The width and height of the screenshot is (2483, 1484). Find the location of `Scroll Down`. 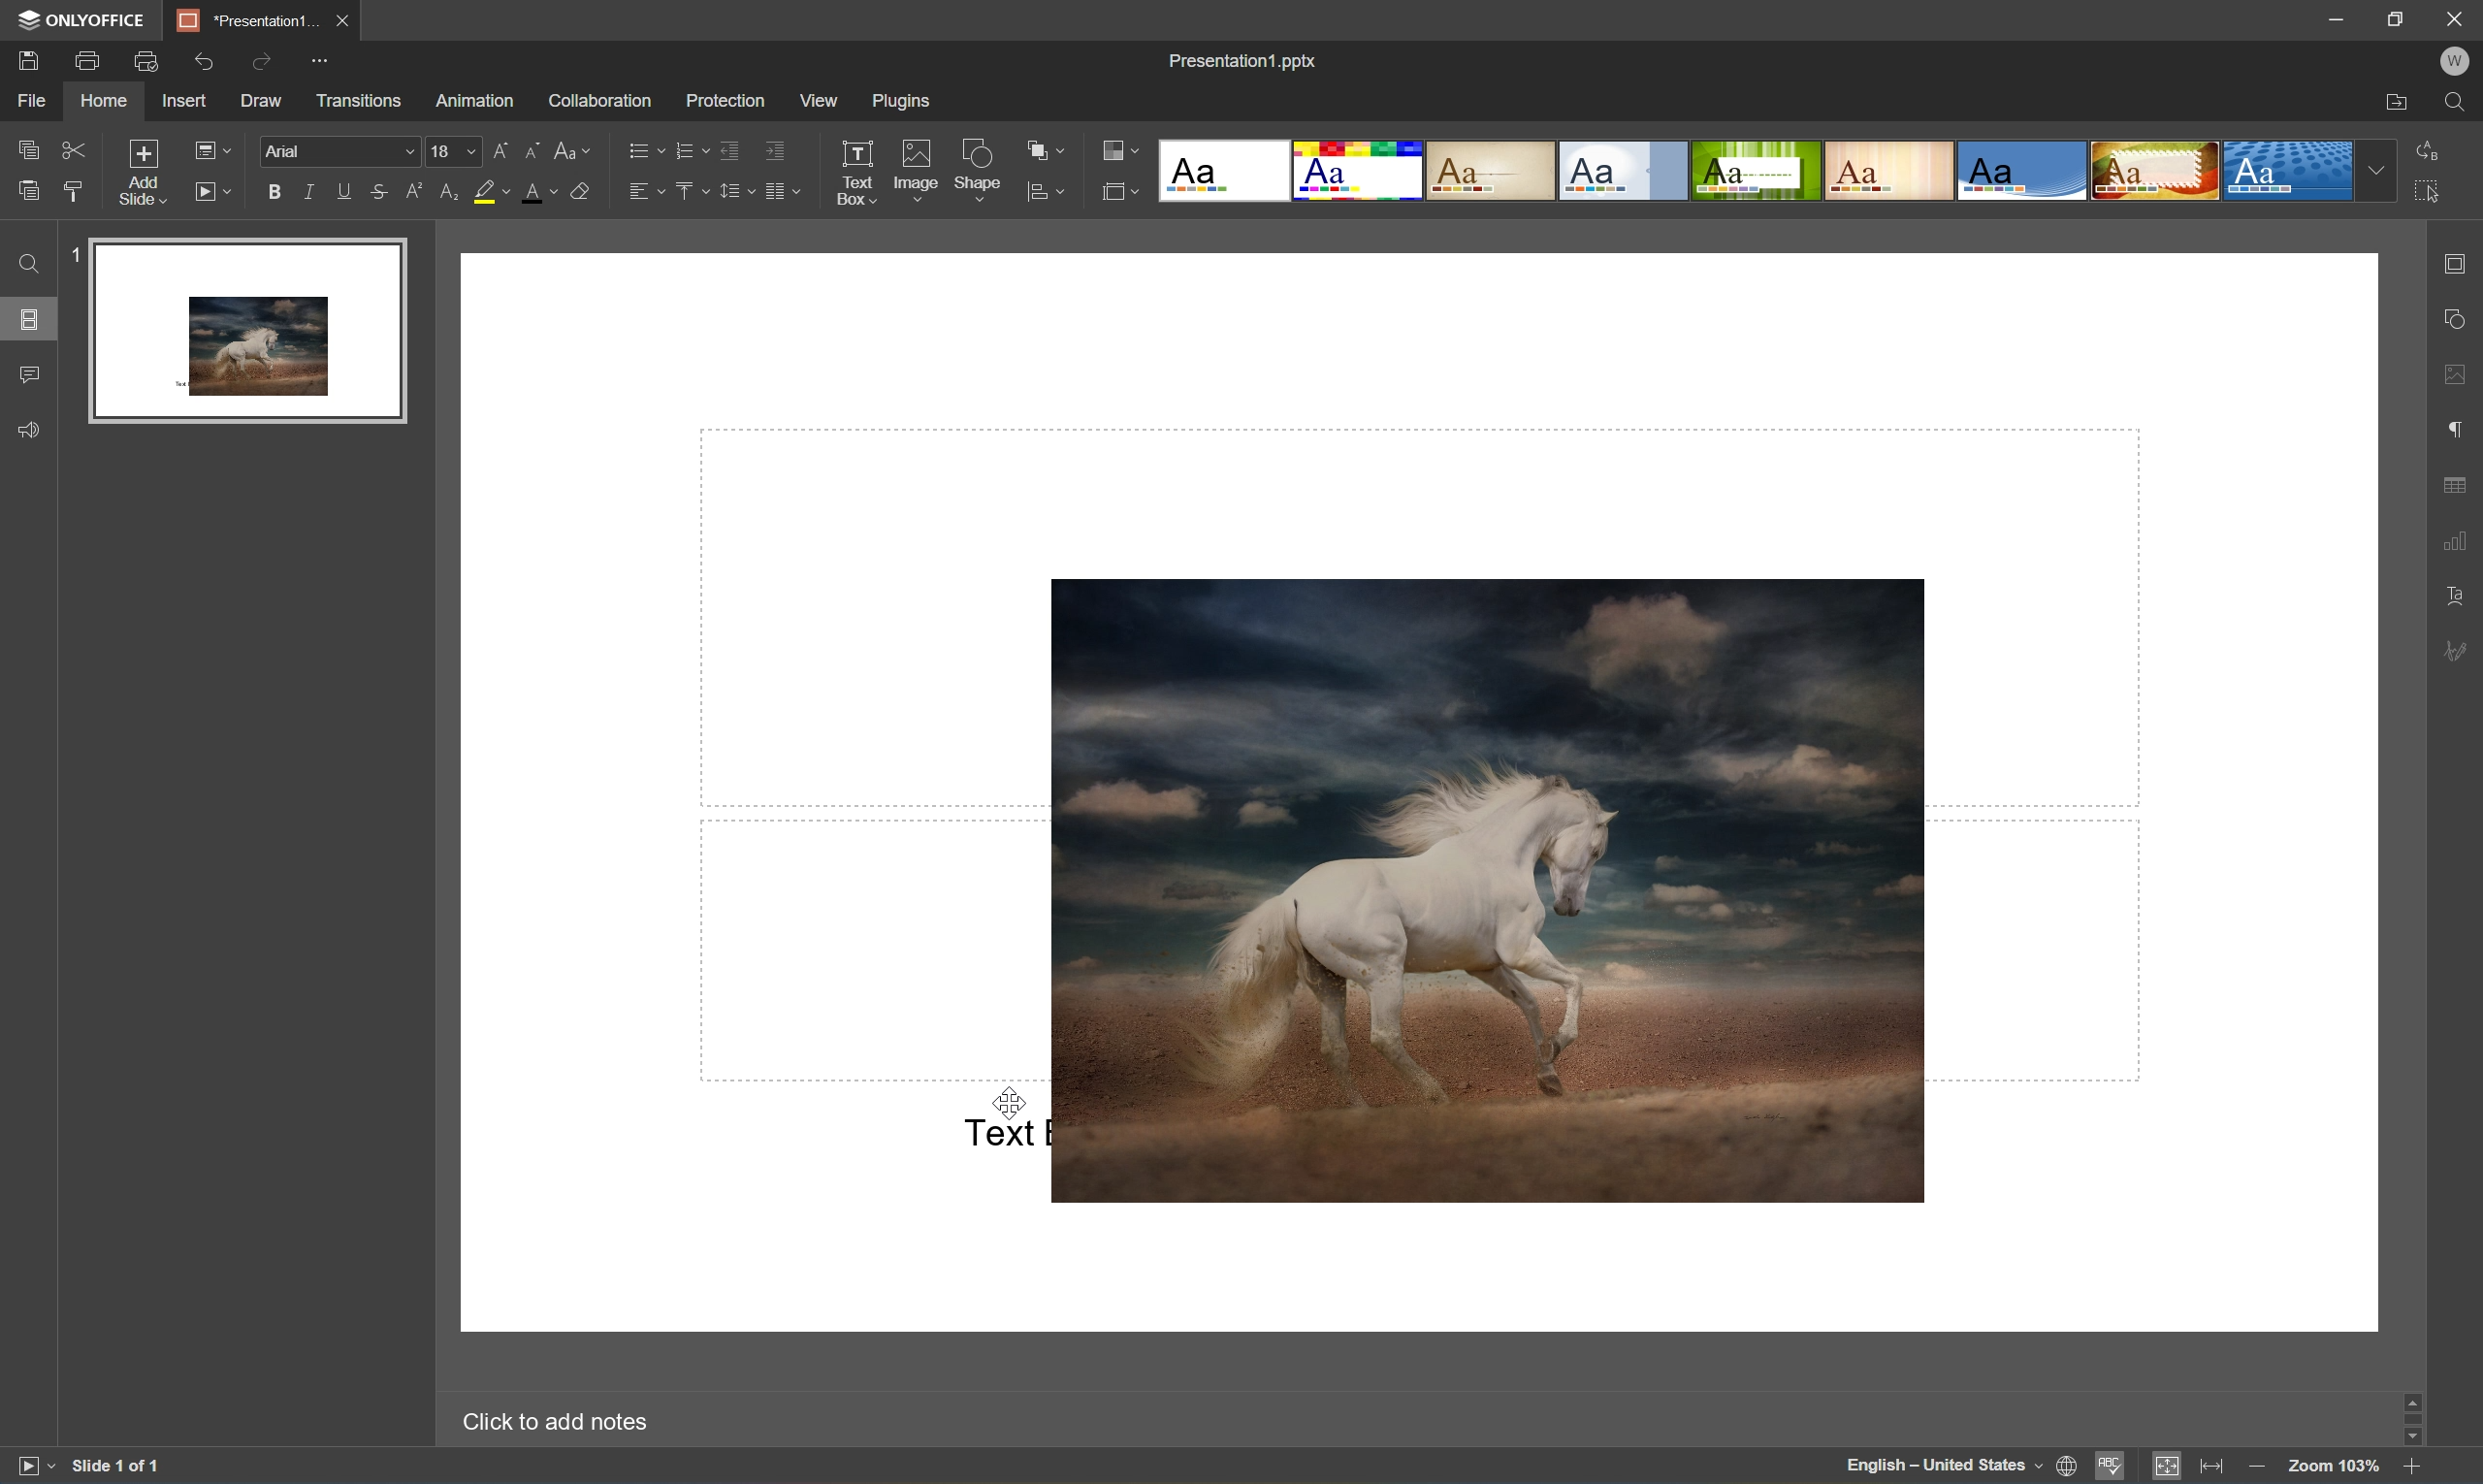

Scroll Down is located at coordinates (2413, 1435).